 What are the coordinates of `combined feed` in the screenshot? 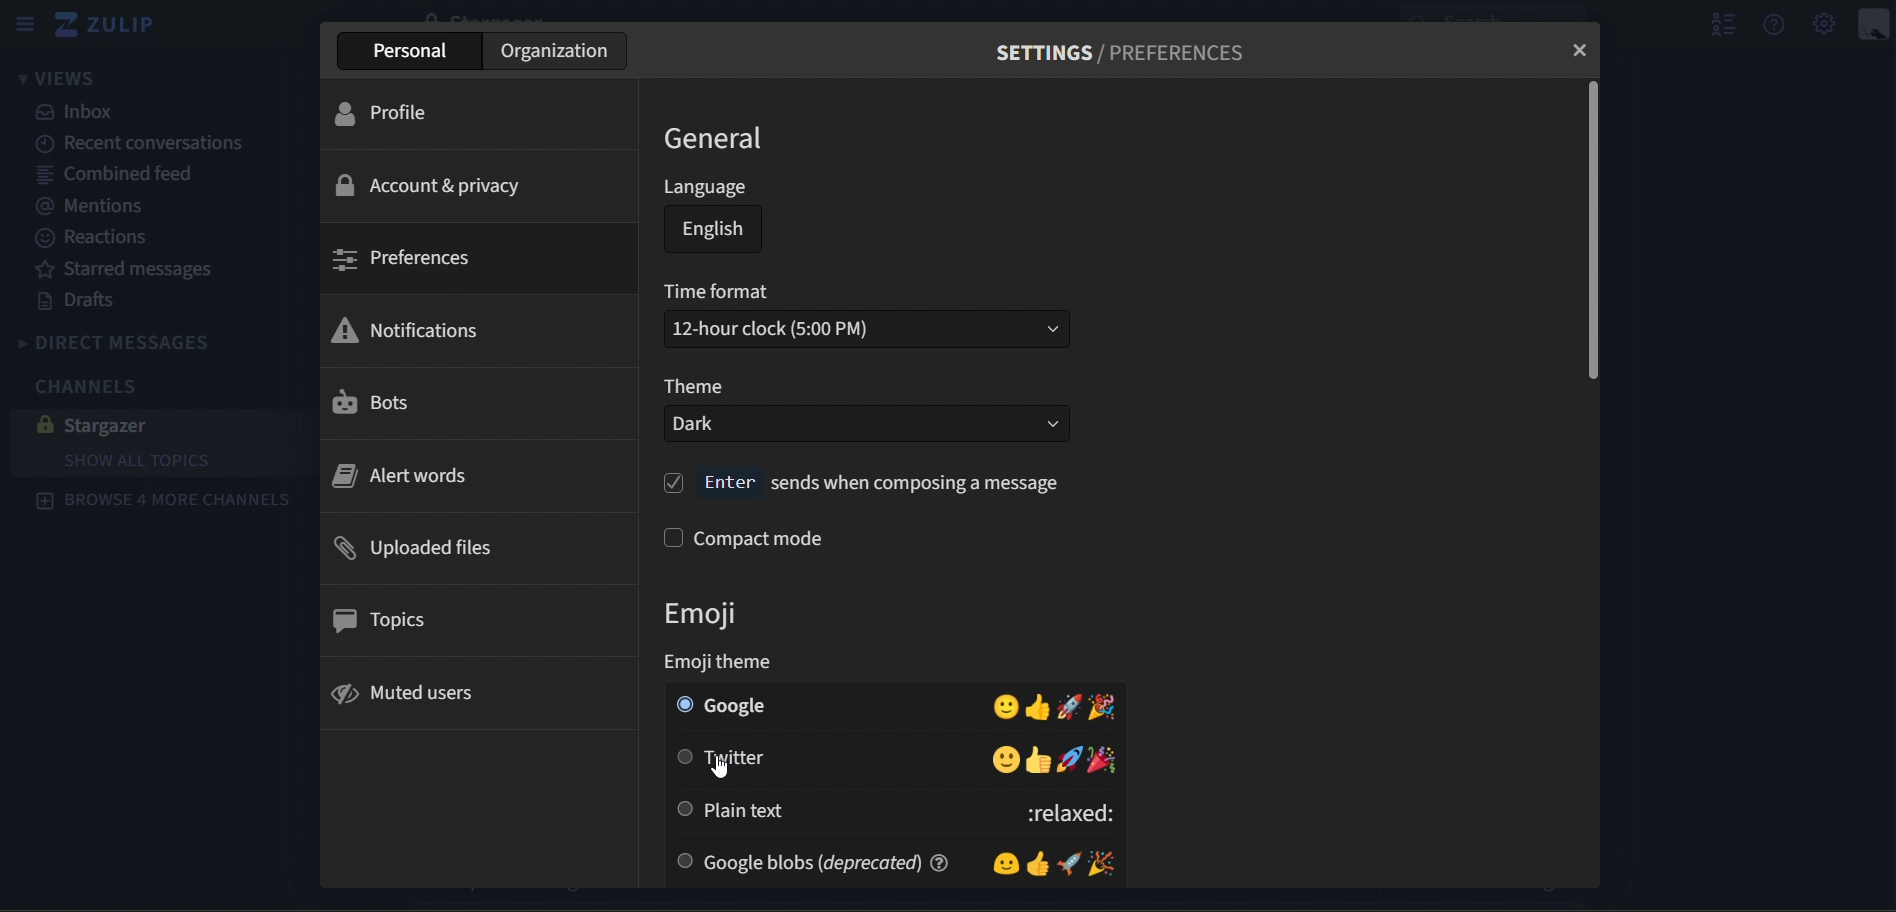 It's located at (118, 176).